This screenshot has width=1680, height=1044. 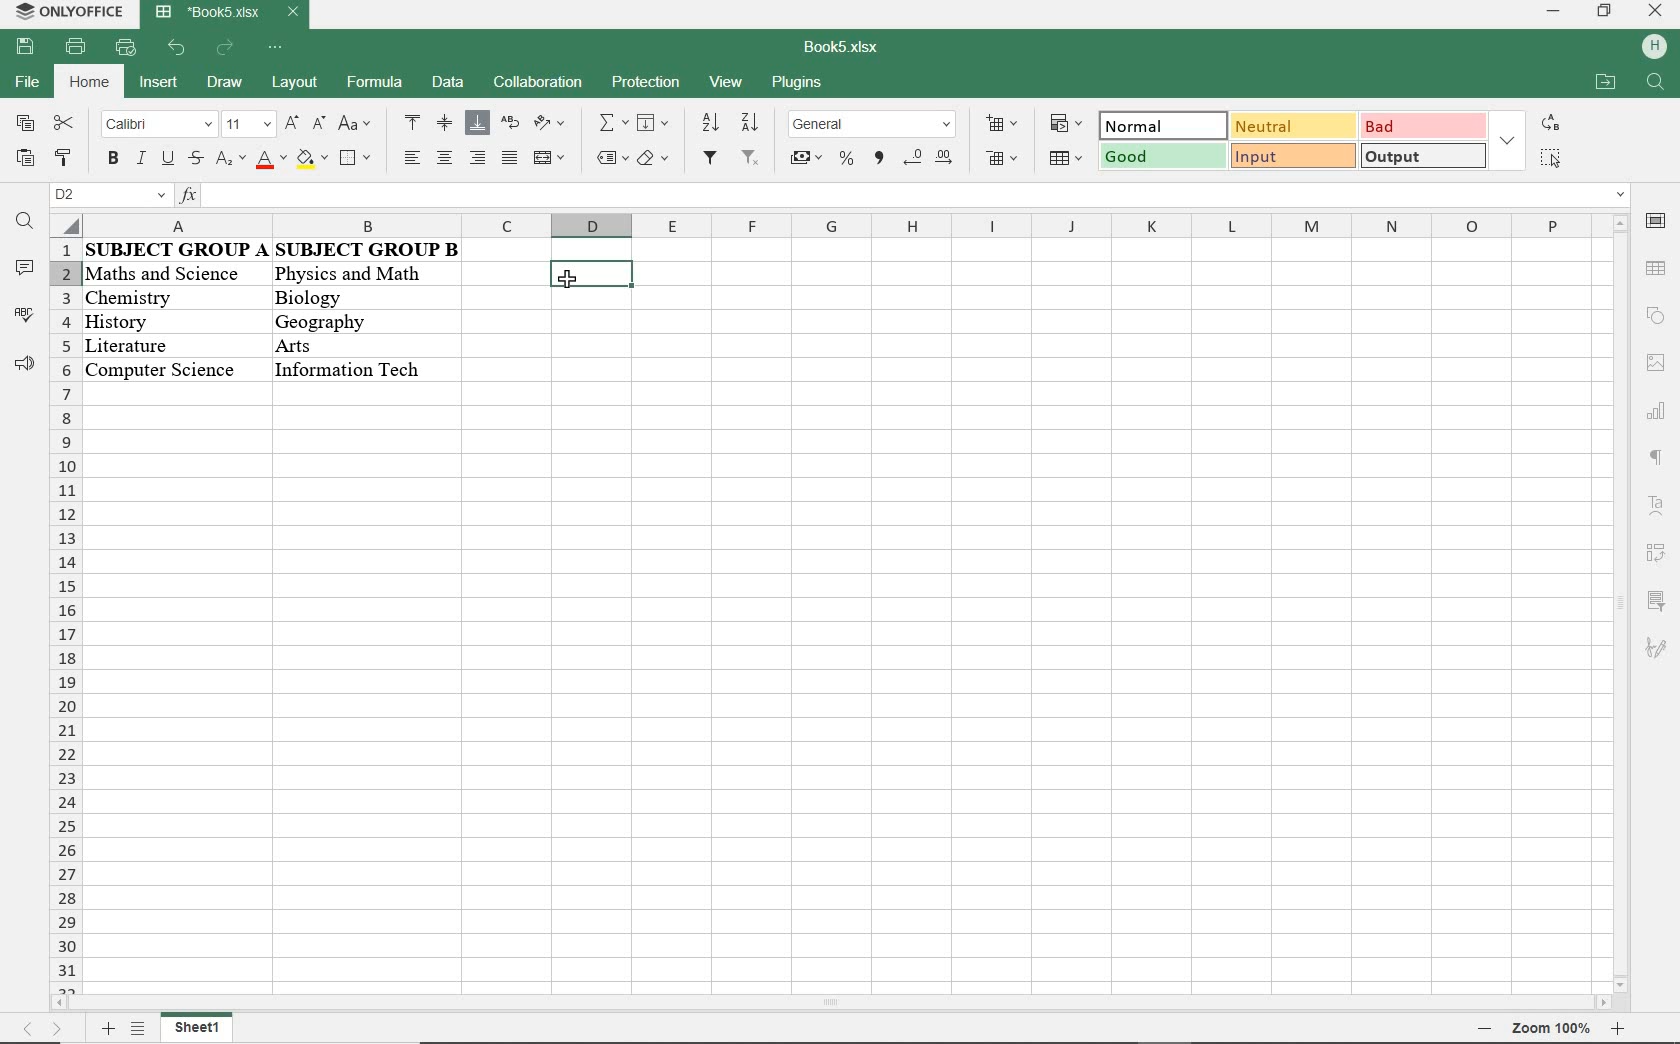 I want to click on cut, so click(x=64, y=122).